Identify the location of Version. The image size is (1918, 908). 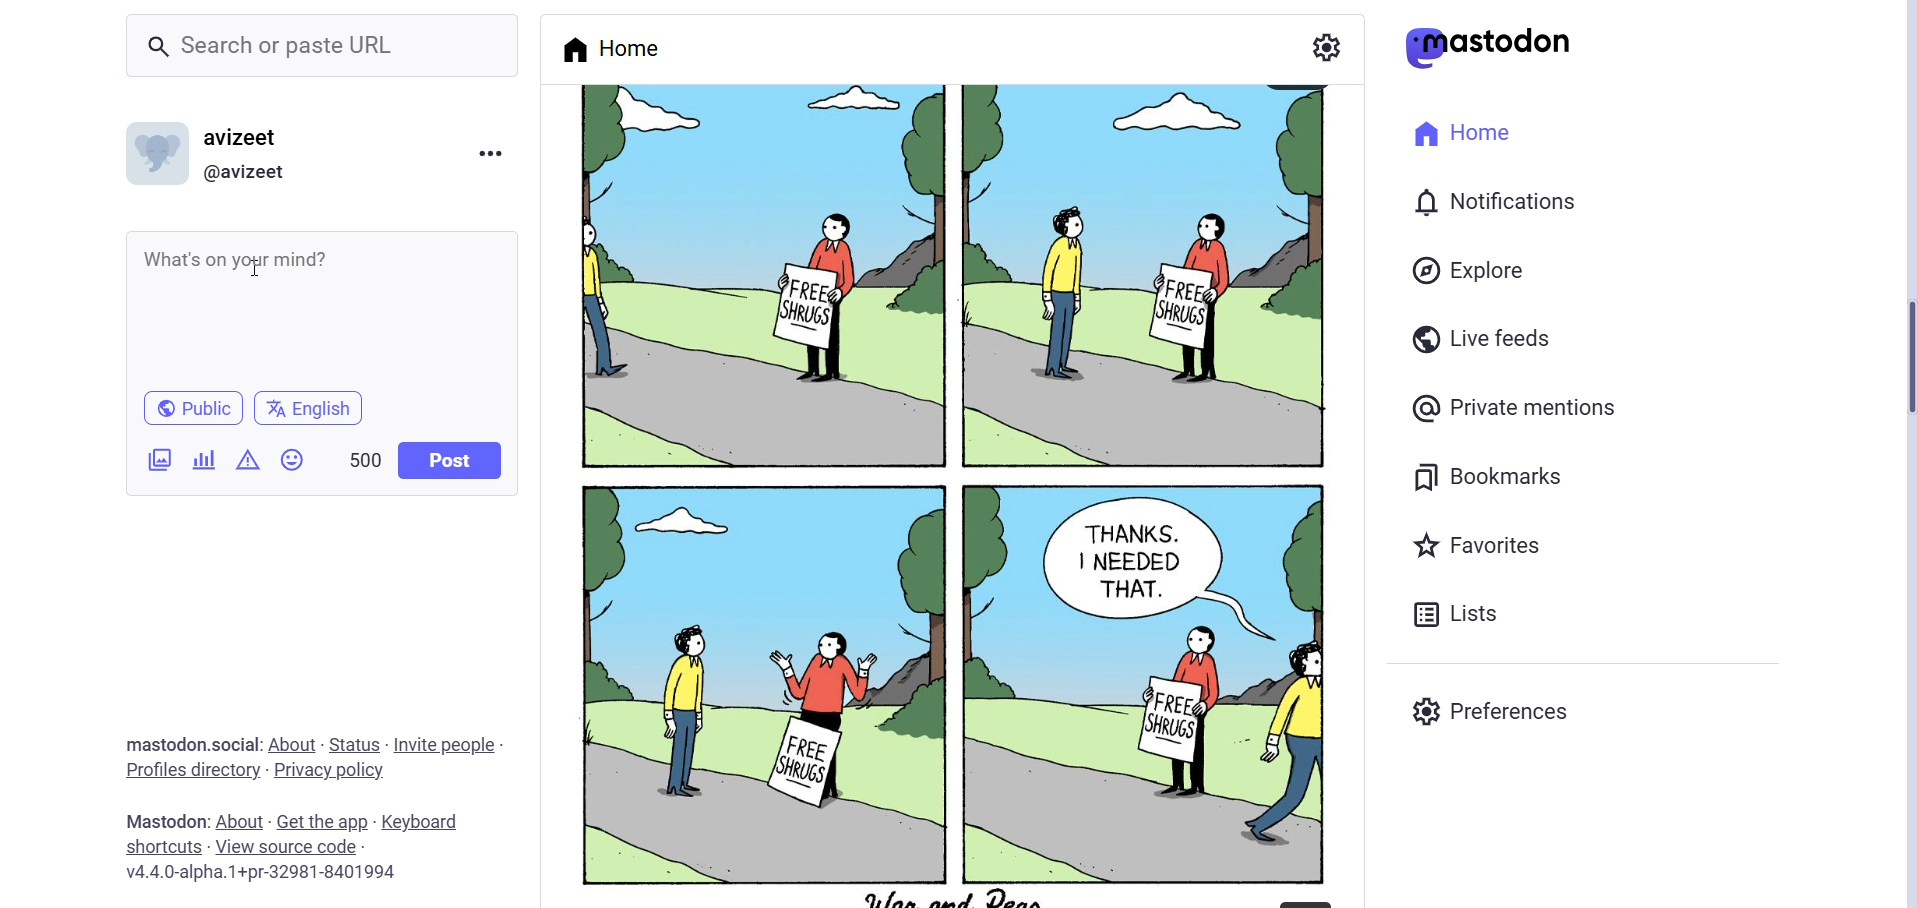
(260, 874).